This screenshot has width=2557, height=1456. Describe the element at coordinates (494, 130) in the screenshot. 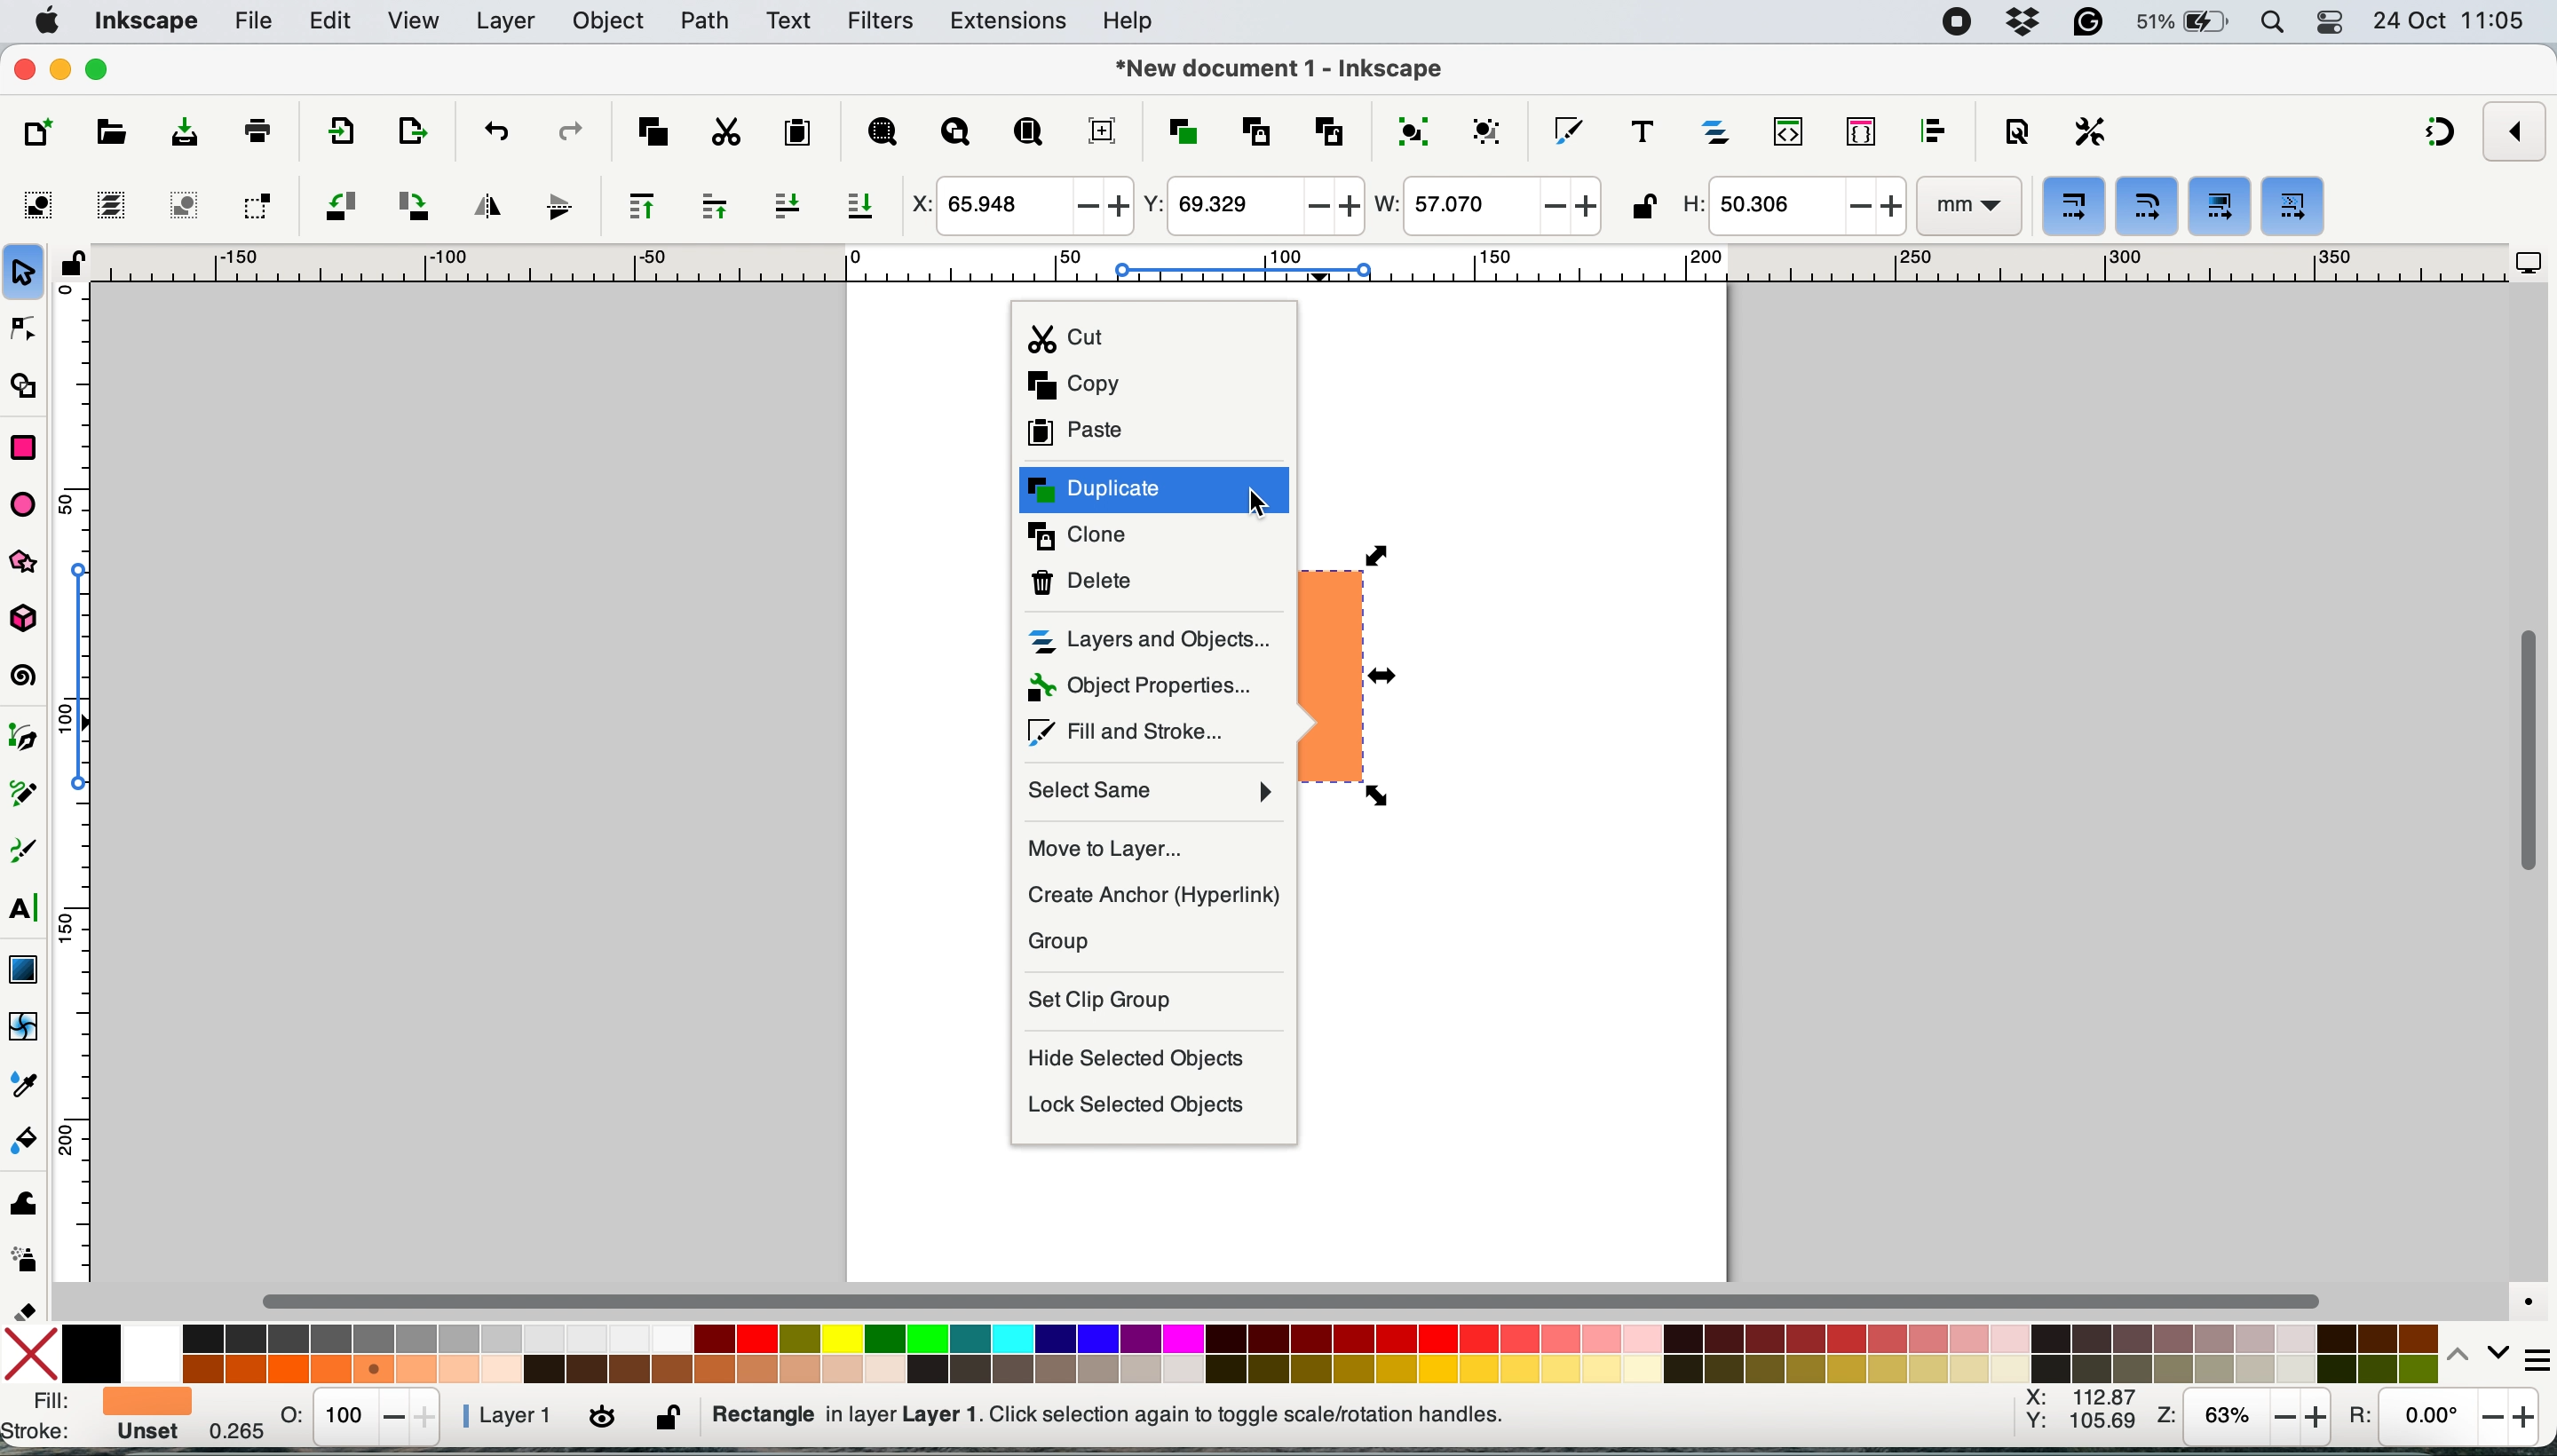

I see `undo` at that location.